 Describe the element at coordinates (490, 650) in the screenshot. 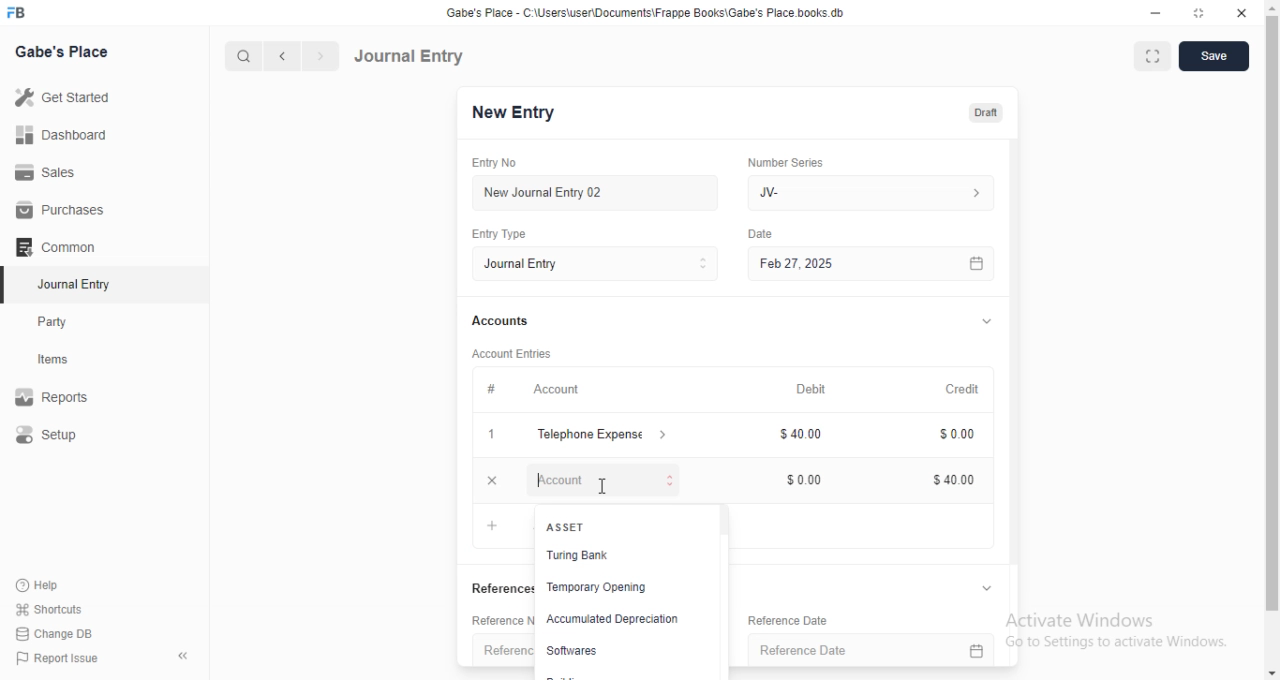

I see `‘Reference Number` at that location.